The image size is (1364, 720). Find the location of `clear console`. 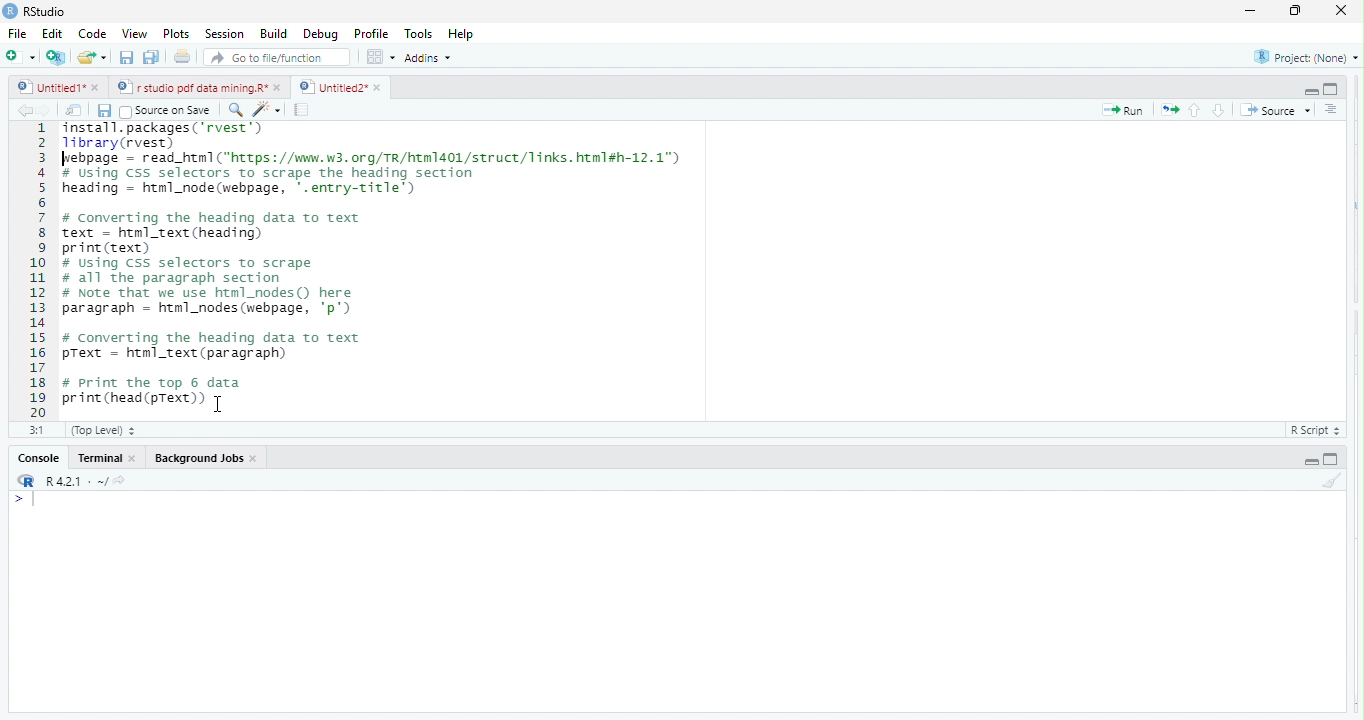

clear console is located at coordinates (1340, 478).